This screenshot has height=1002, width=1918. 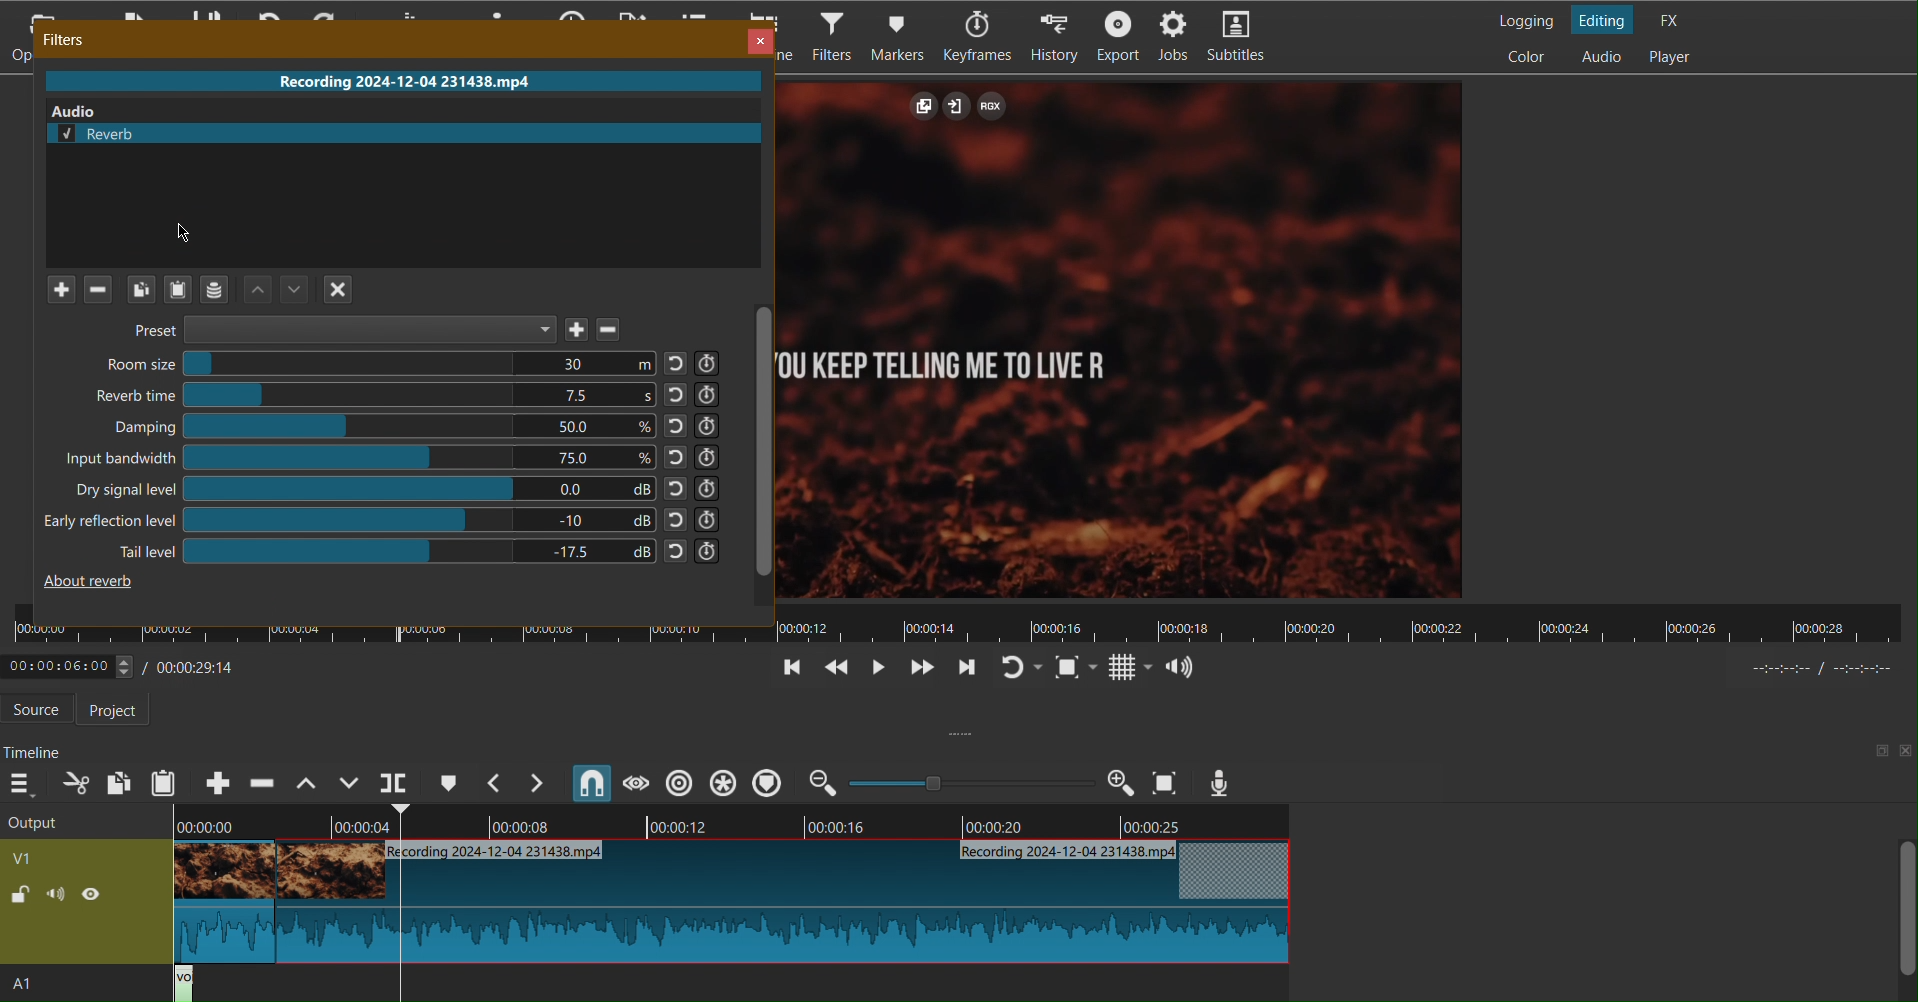 I want to click on Keyframes, so click(x=980, y=37).